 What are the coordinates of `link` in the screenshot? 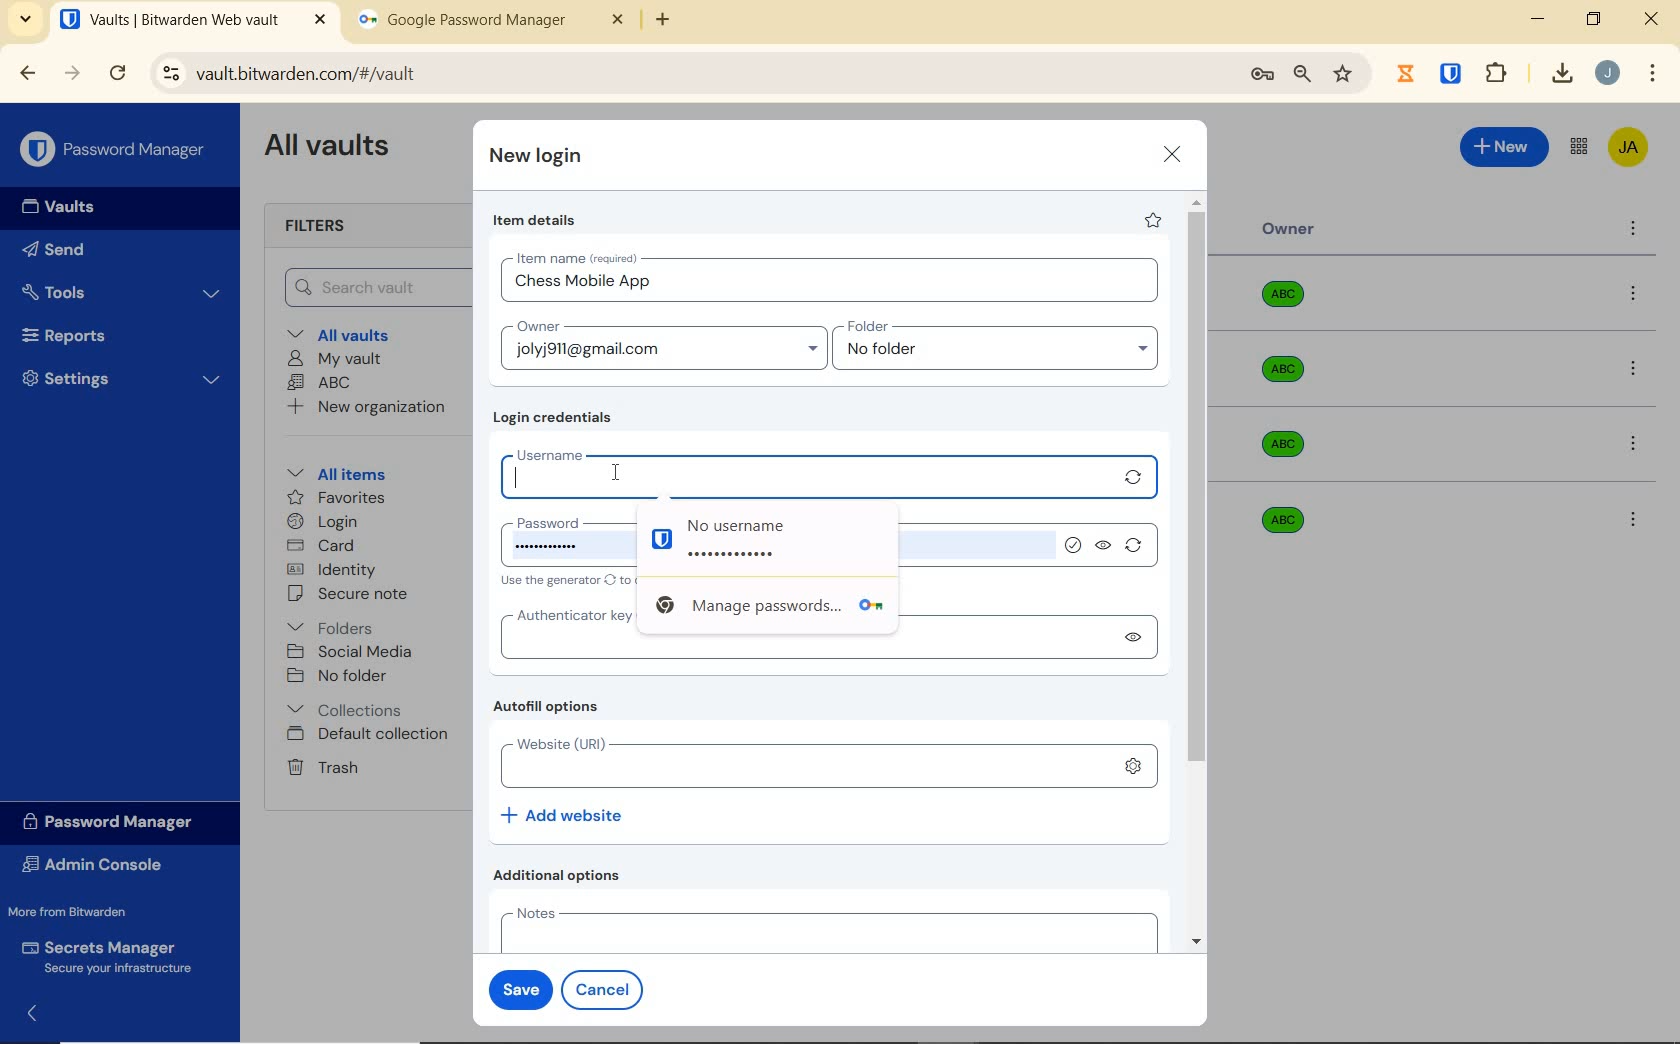 It's located at (1133, 766).